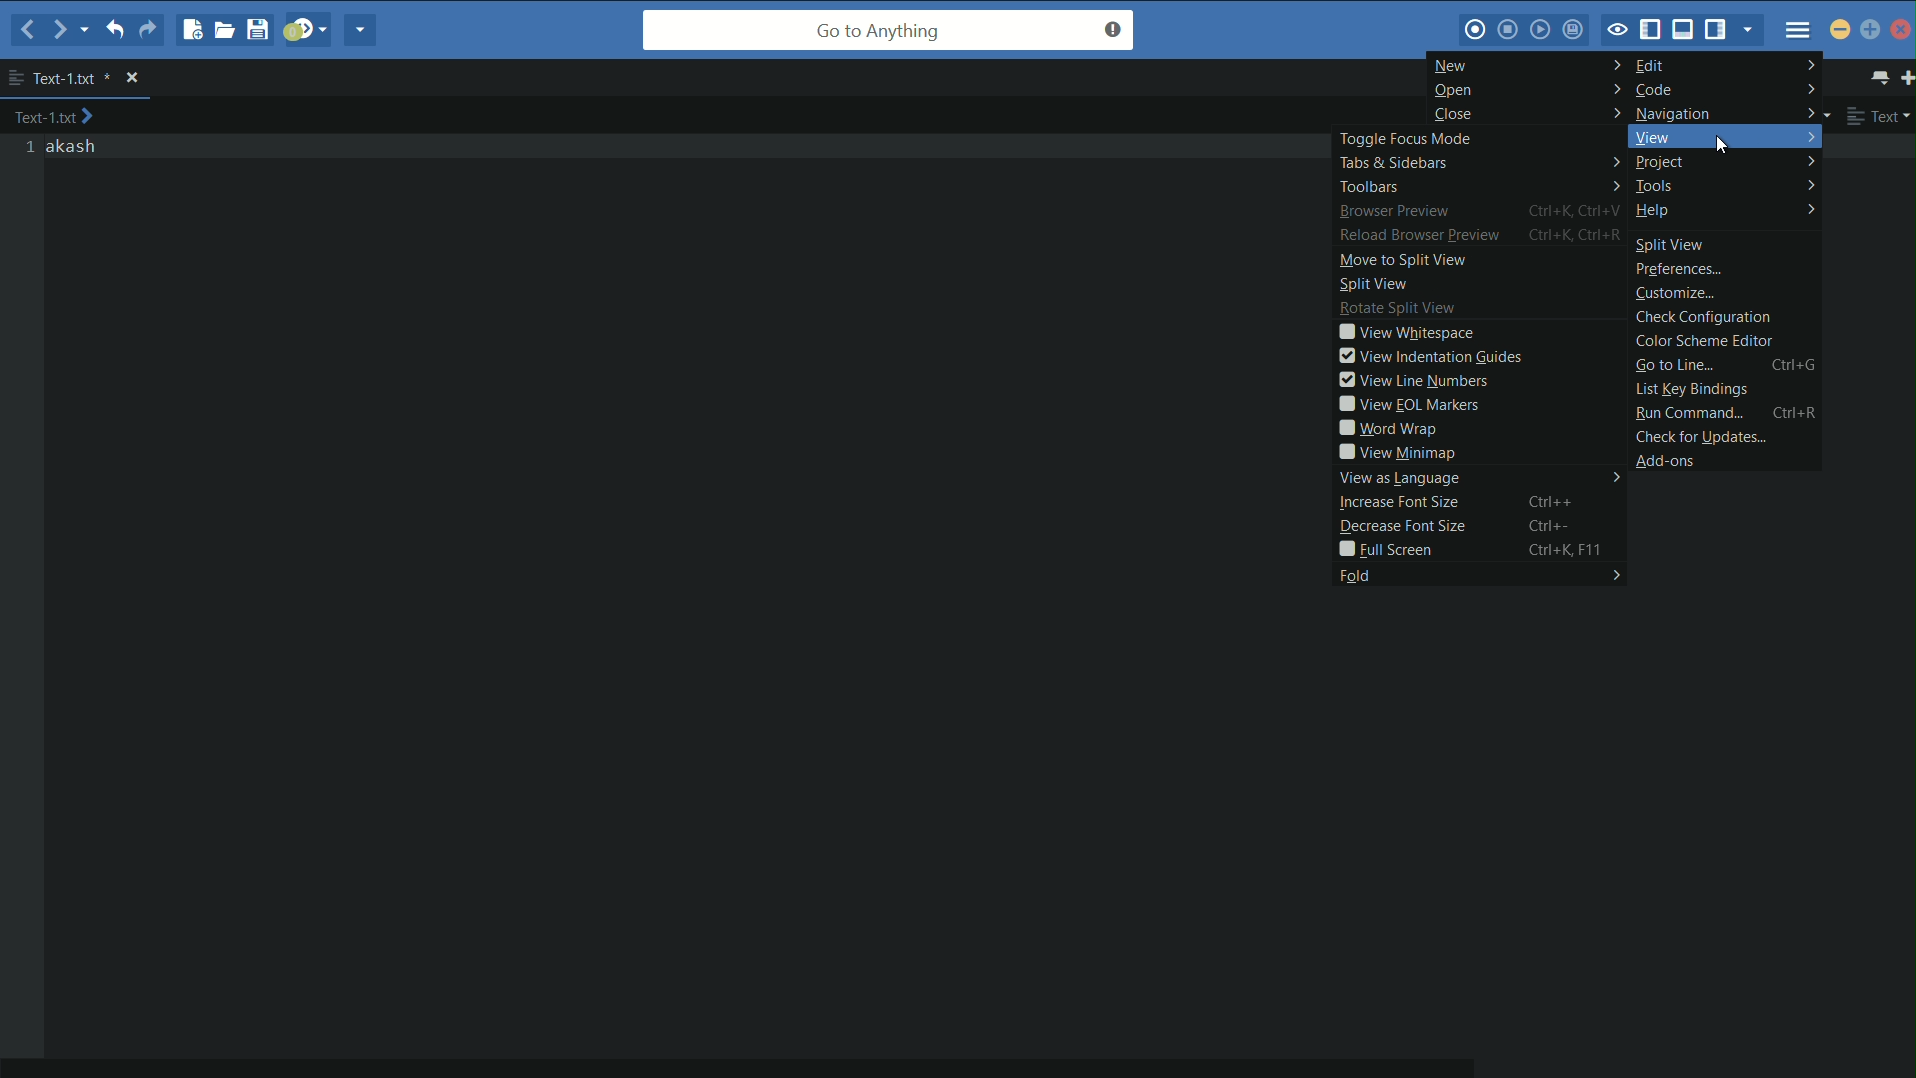 The width and height of the screenshot is (1916, 1078). Describe the element at coordinates (1730, 459) in the screenshot. I see `add ons` at that location.